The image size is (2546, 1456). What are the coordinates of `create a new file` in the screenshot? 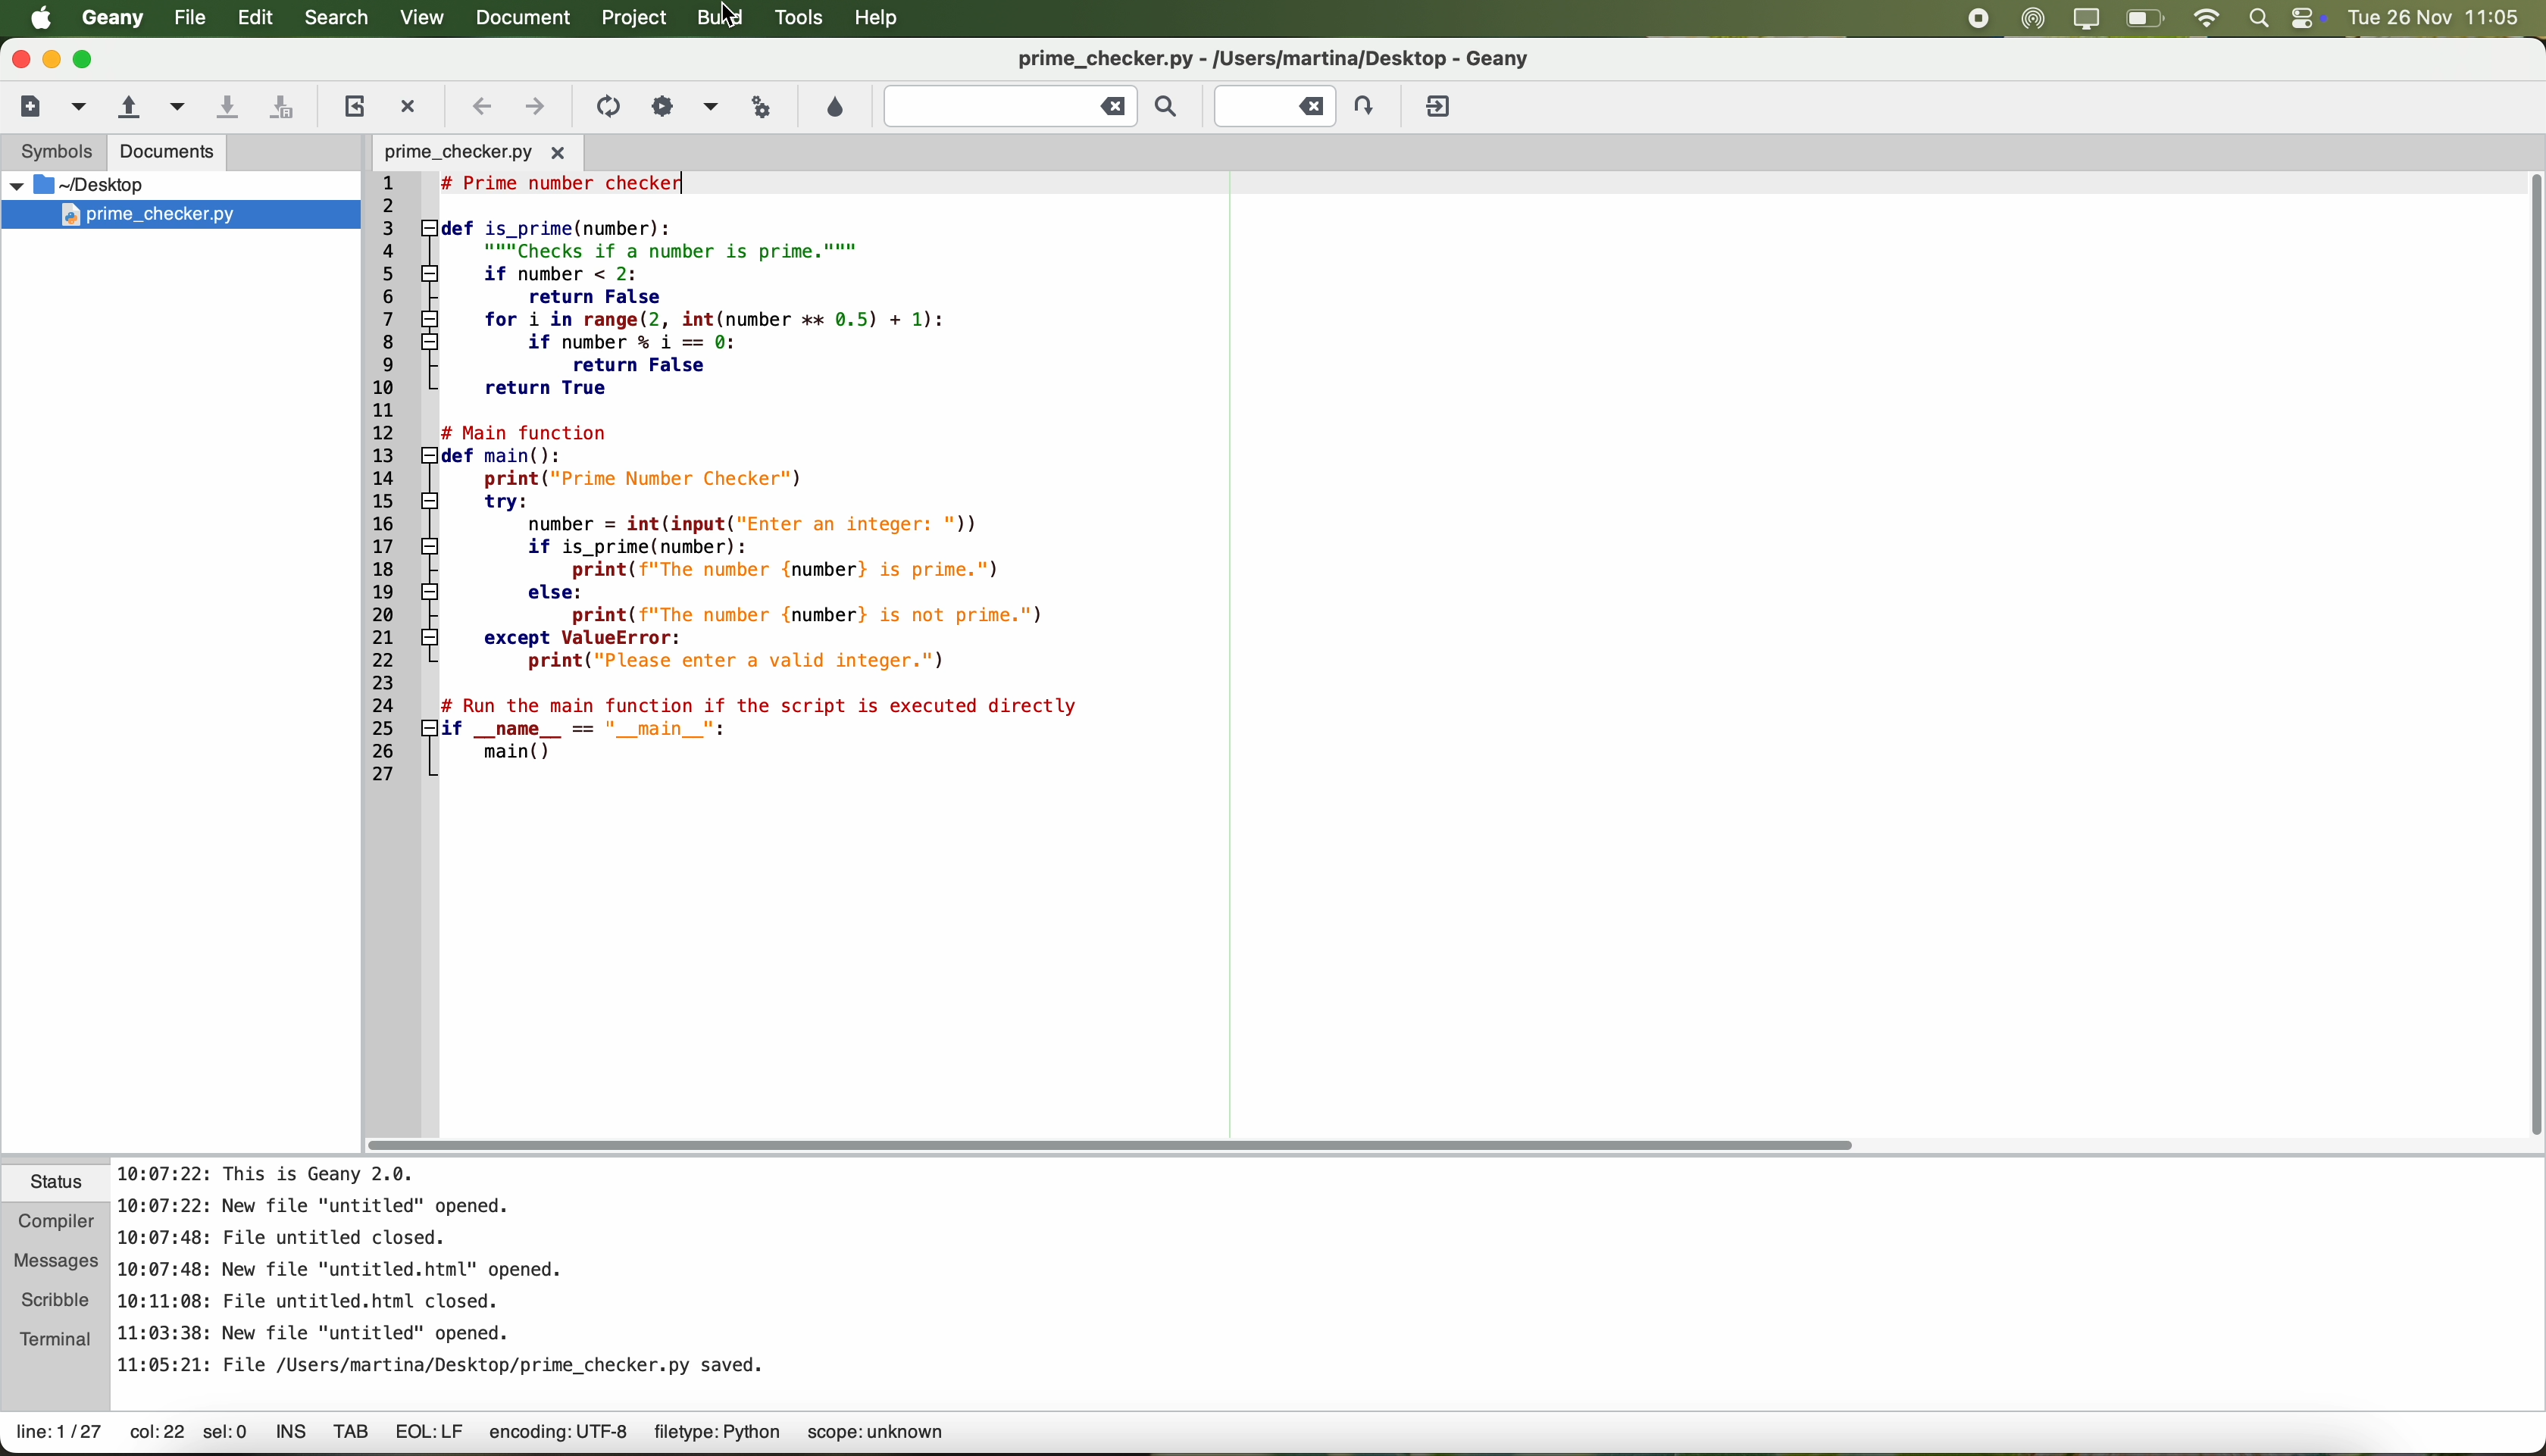 It's located at (30, 106).